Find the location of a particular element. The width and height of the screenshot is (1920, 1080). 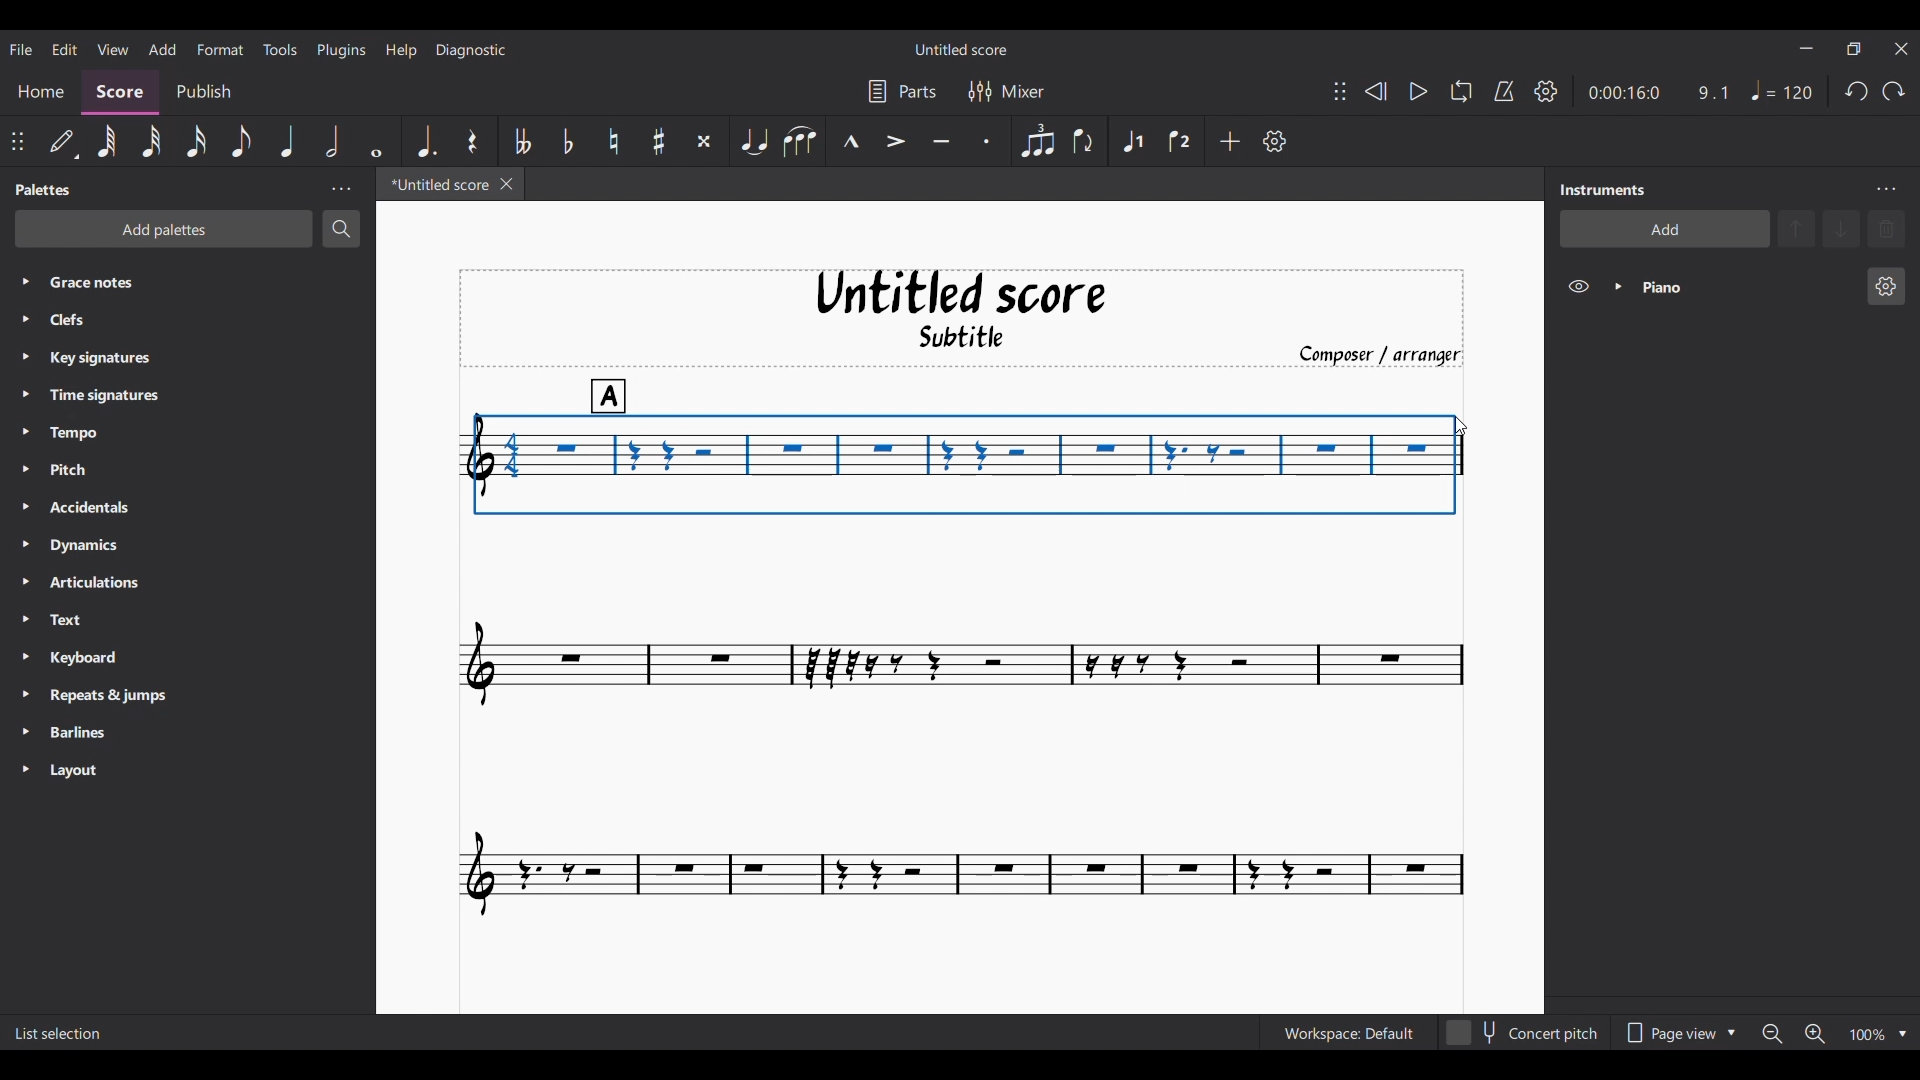

Loop playback is located at coordinates (1461, 91).